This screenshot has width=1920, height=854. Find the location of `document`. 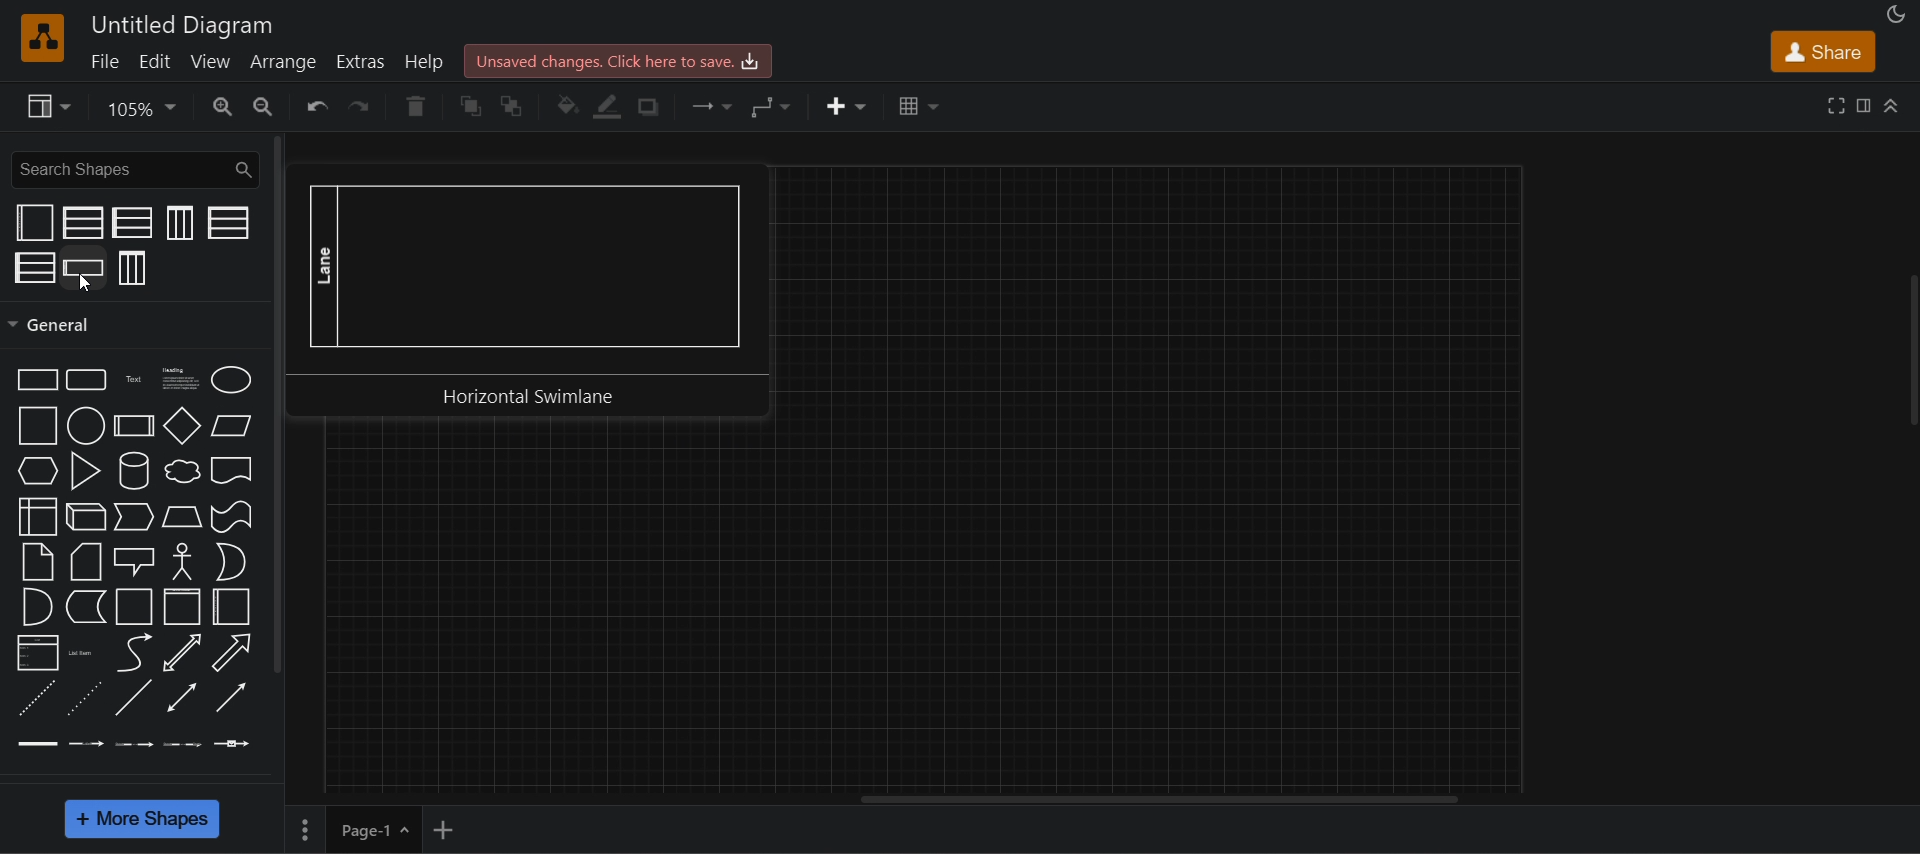

document is located at coordinates (229, 471).